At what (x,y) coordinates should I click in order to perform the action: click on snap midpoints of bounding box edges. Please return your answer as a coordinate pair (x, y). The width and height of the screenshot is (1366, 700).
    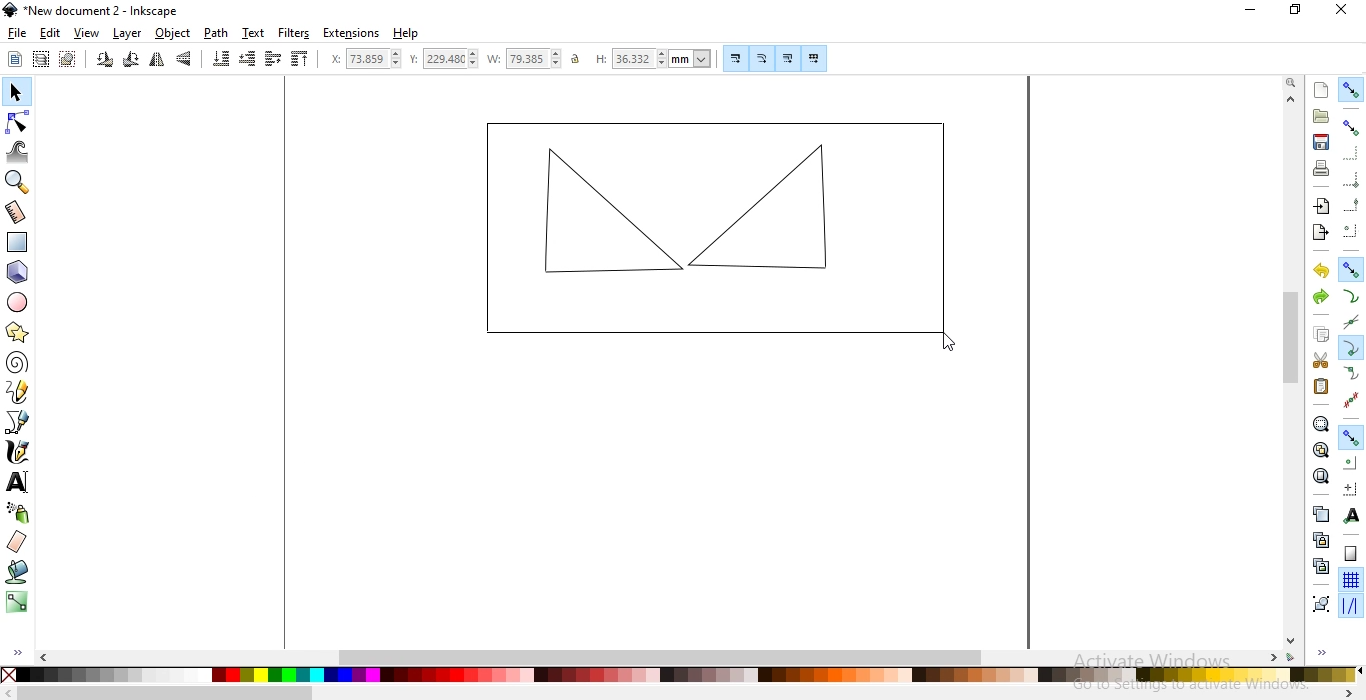
    Looking at the image, I should click on (1352, 203).